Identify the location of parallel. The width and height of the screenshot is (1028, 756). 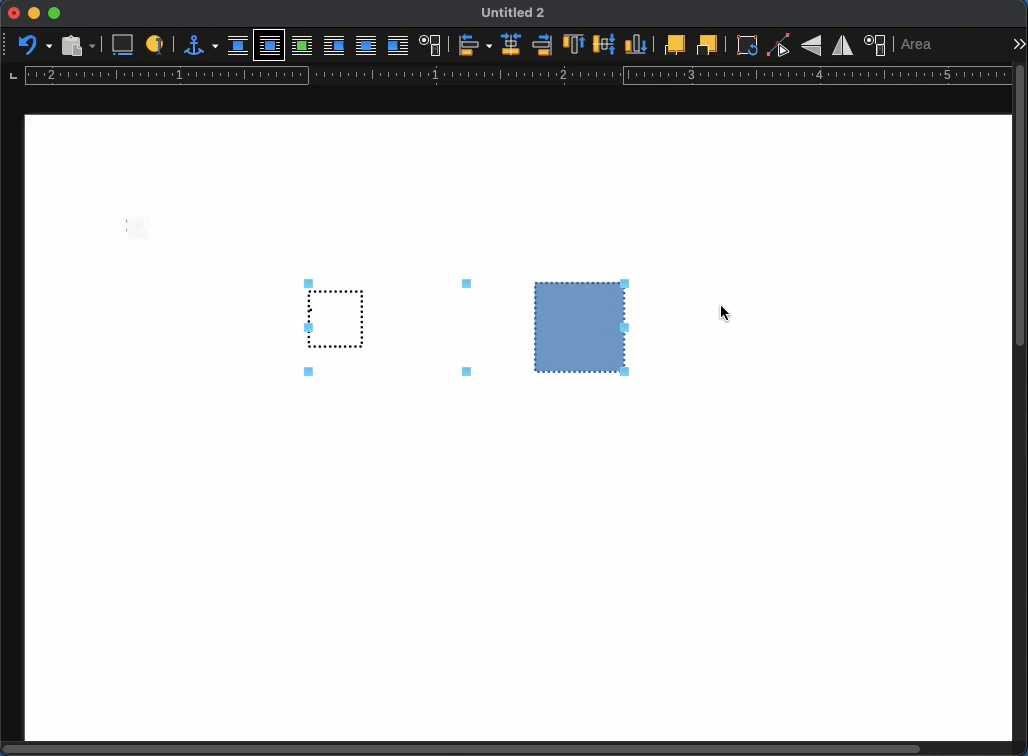
(270, 47).